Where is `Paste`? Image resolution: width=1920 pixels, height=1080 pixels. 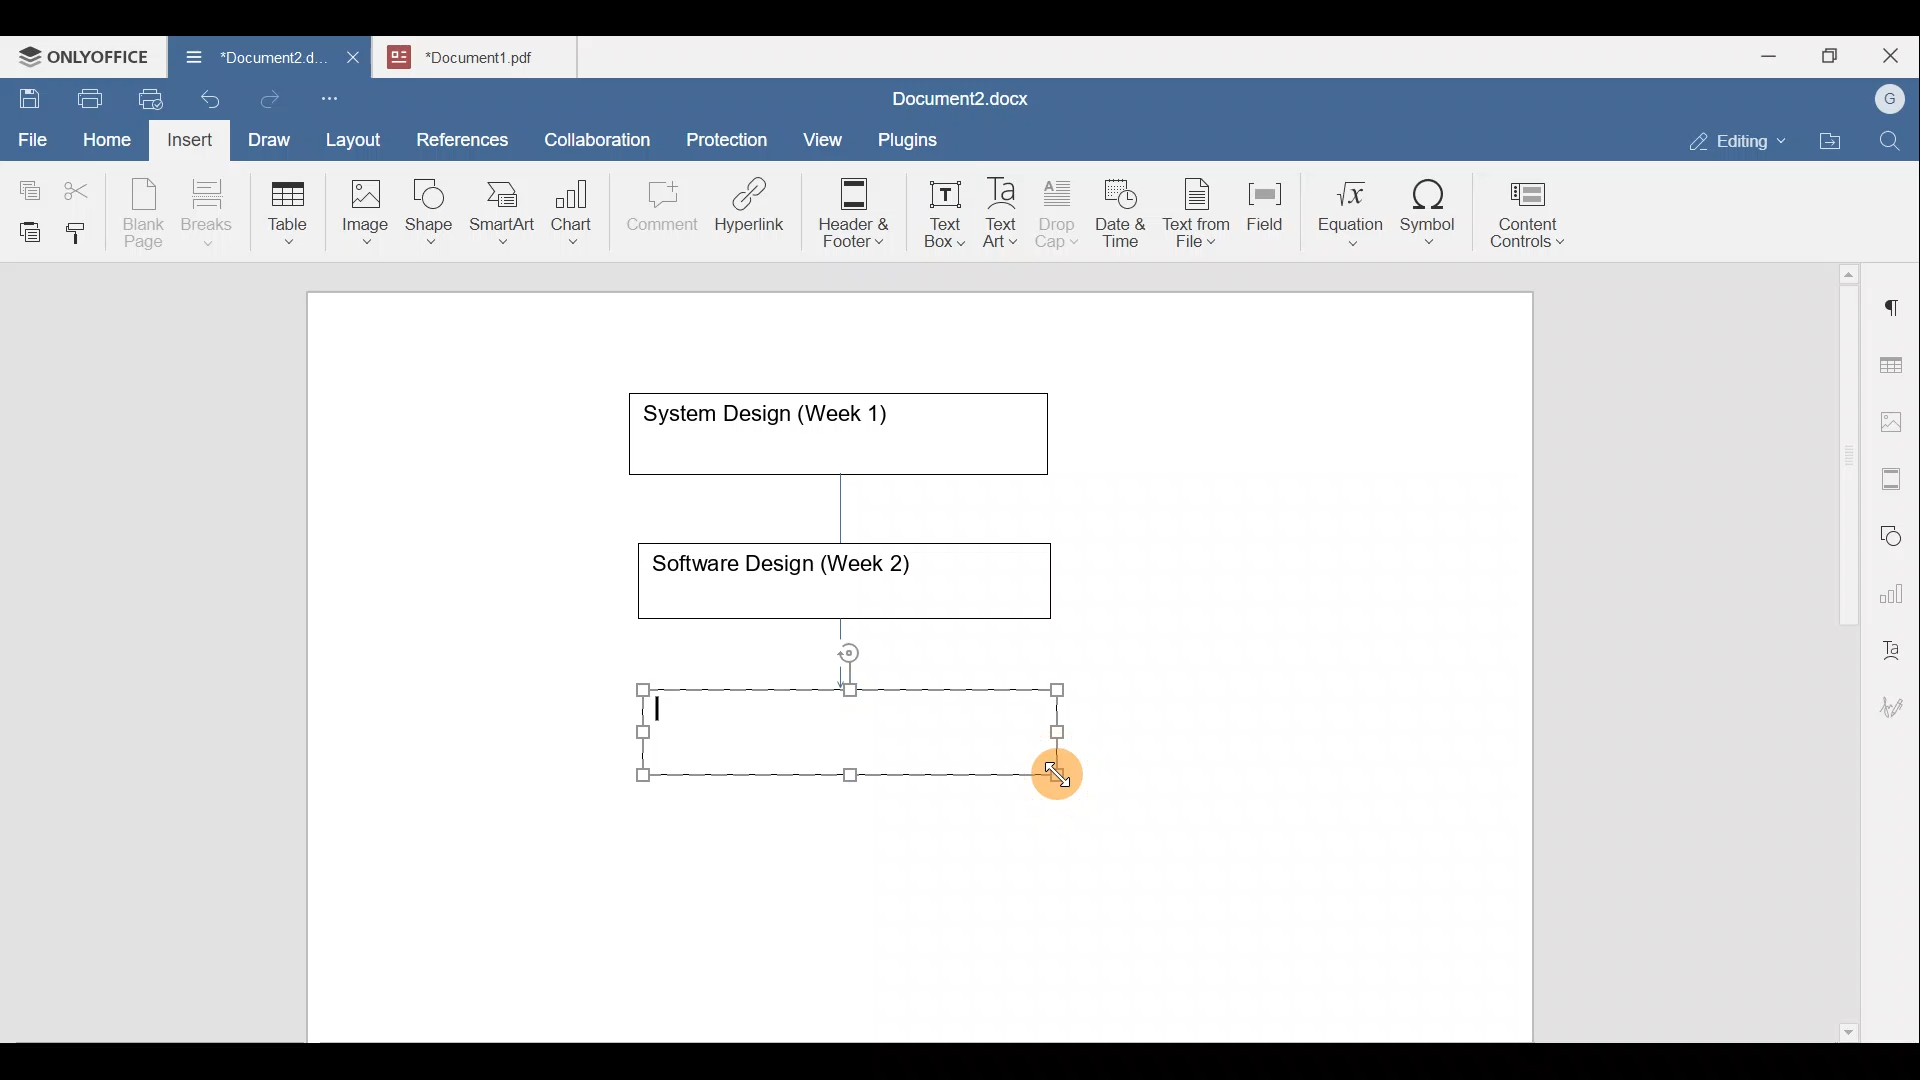
Paste is located at coordinates (25, 227).